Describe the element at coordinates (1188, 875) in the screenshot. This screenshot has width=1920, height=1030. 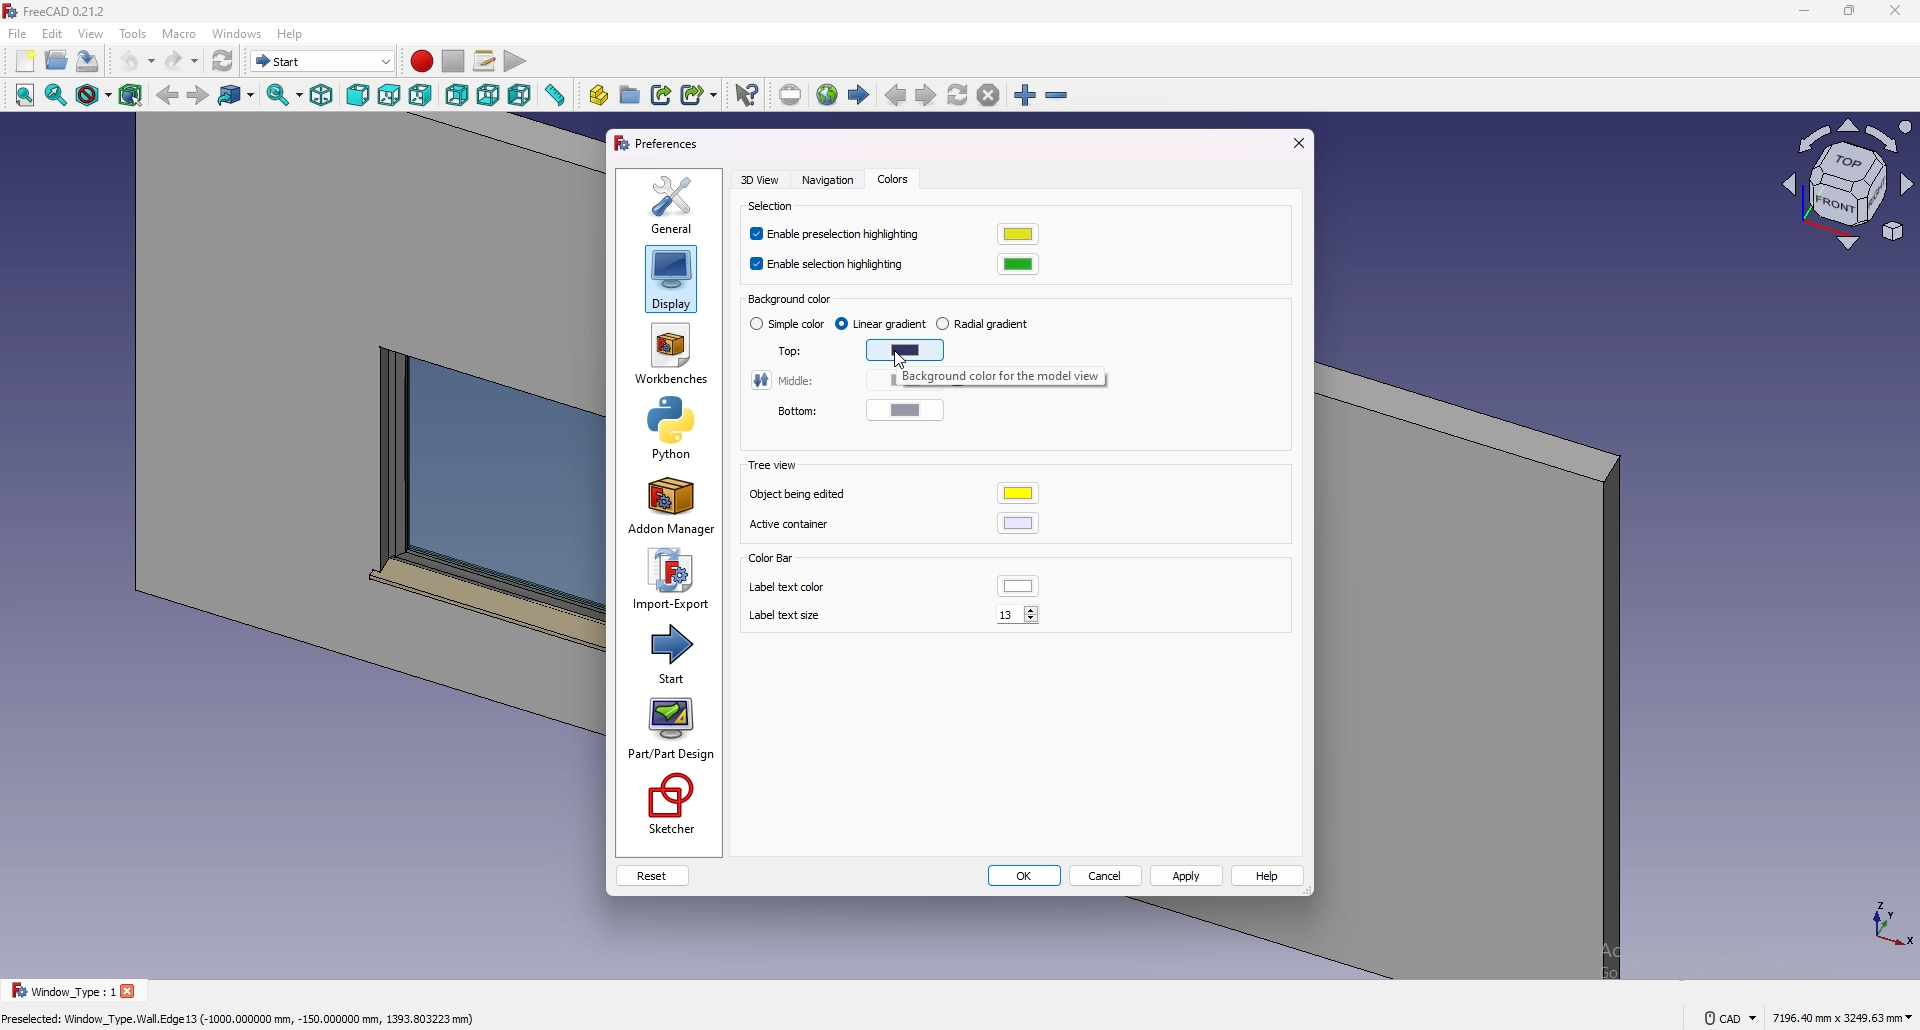
I see `apply` at that location.